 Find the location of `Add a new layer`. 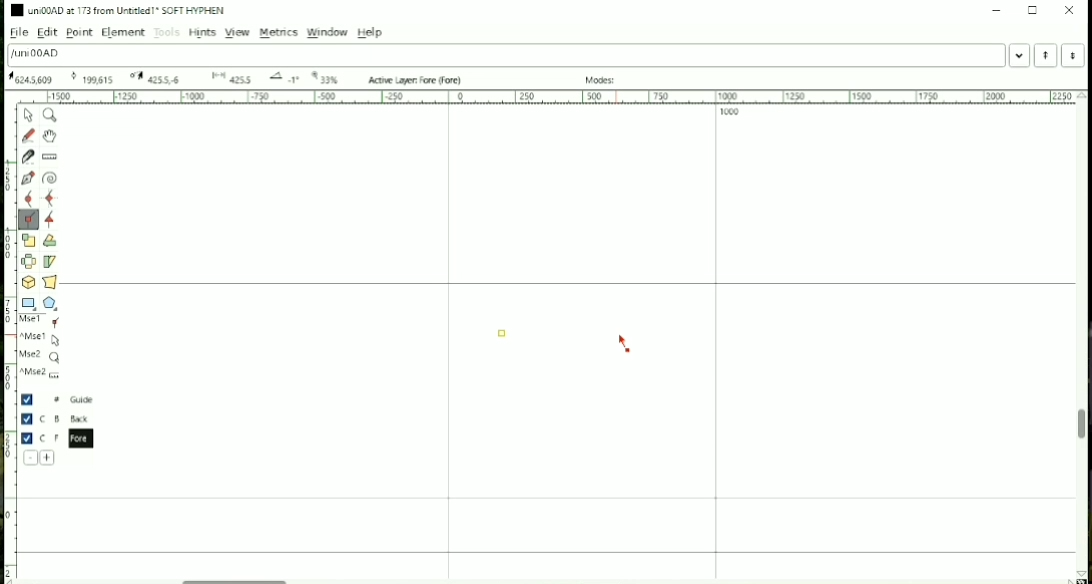

Add a new layer is located at coordinates (48, 458).